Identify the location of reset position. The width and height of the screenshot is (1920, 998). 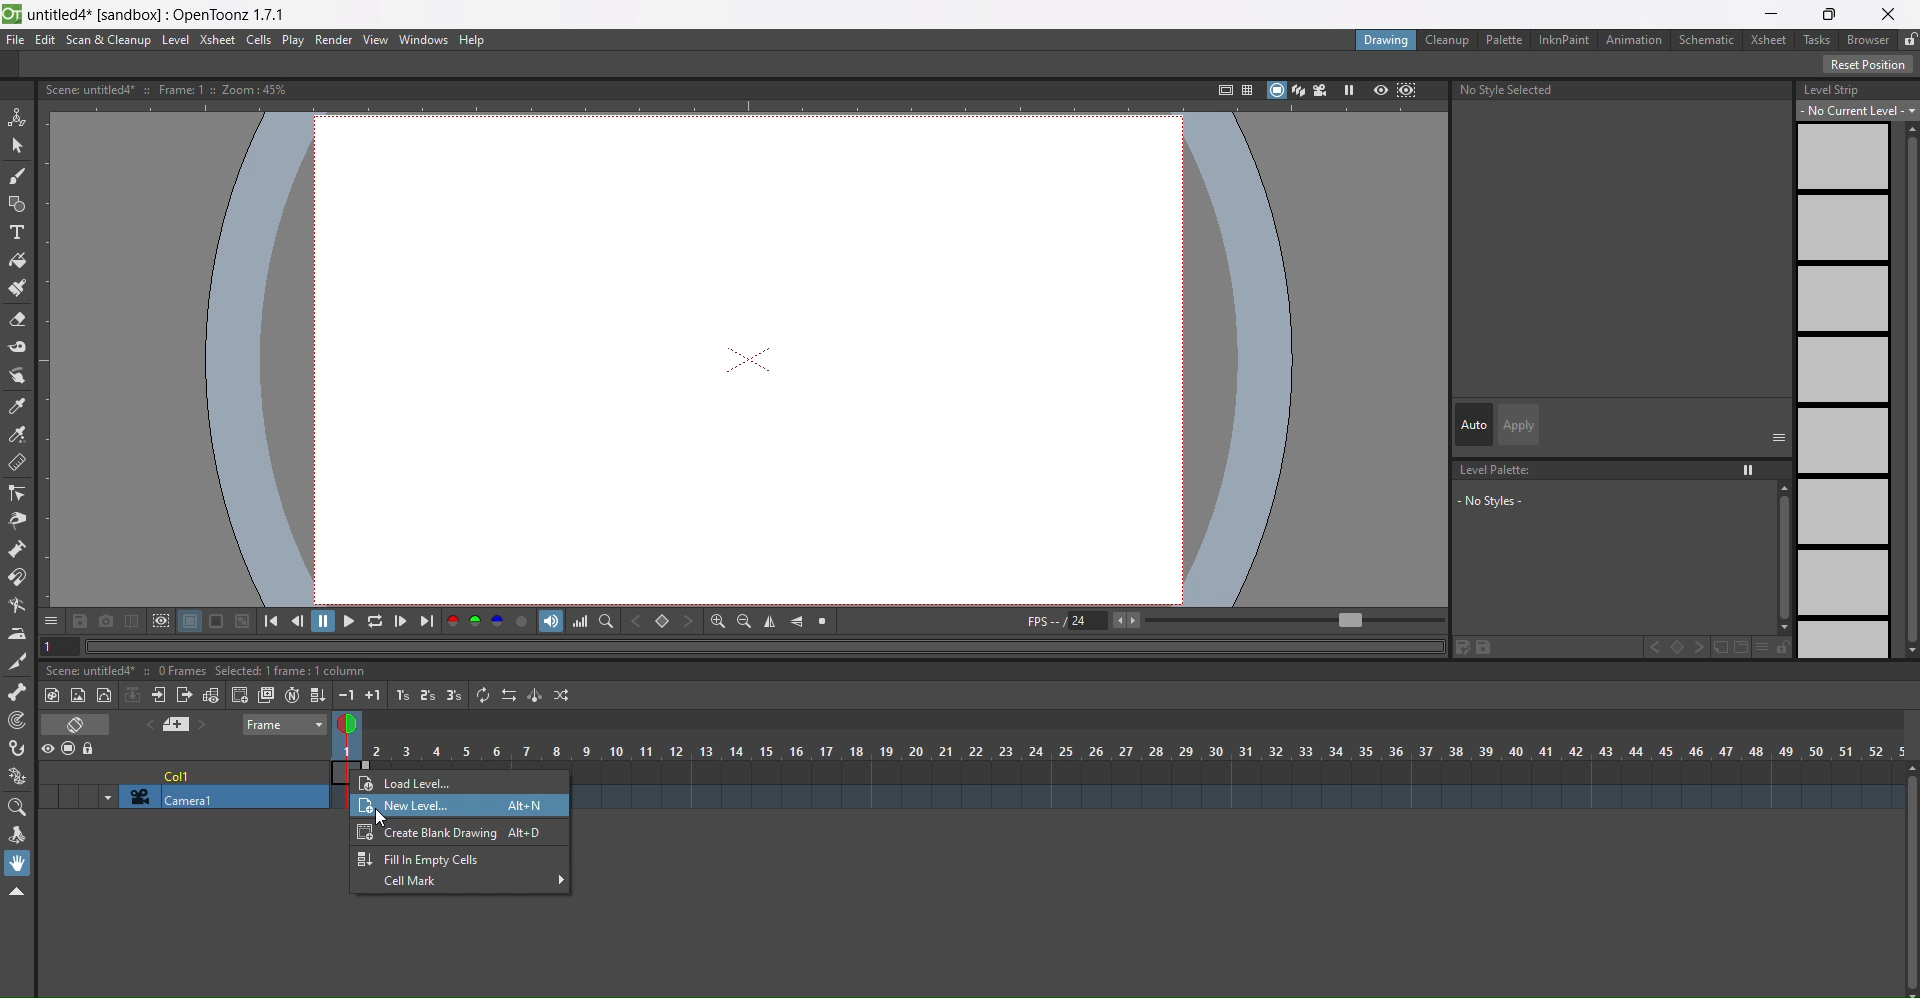
(1869, 64).